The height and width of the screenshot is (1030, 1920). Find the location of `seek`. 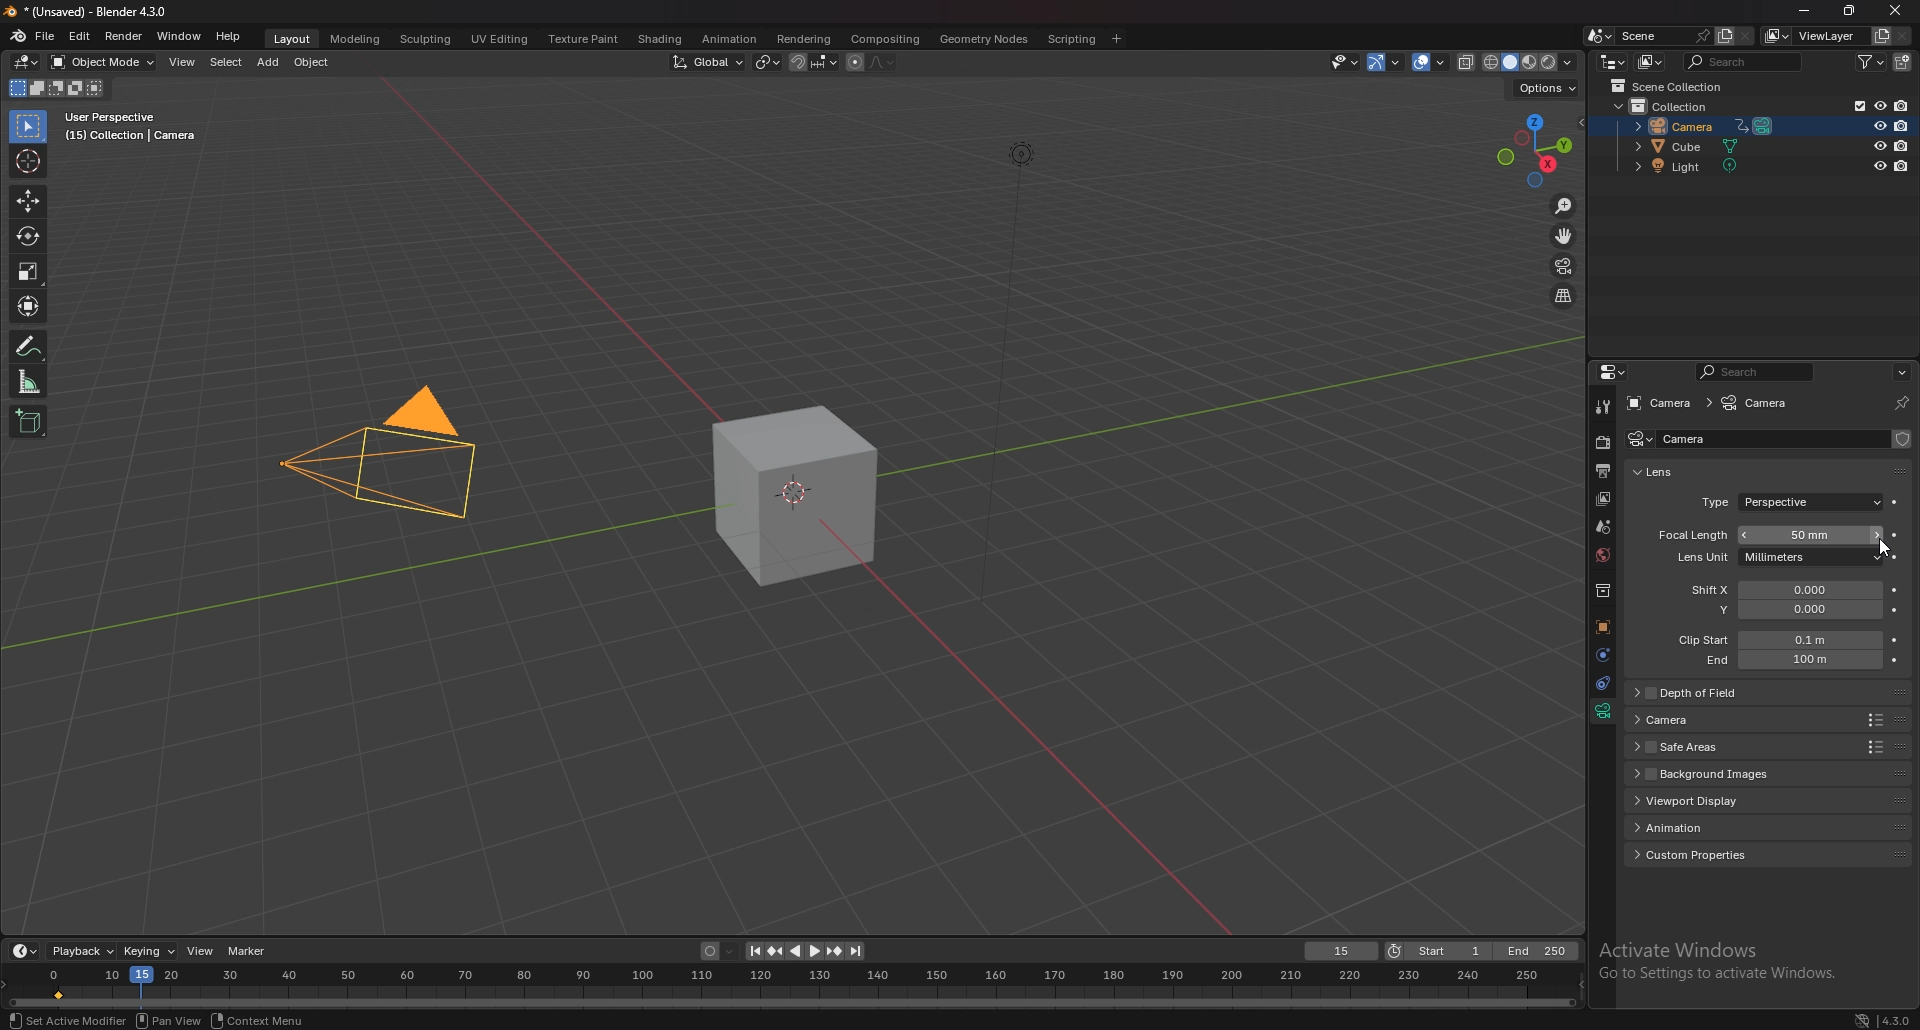

seek is located at coordinates (792, 987).